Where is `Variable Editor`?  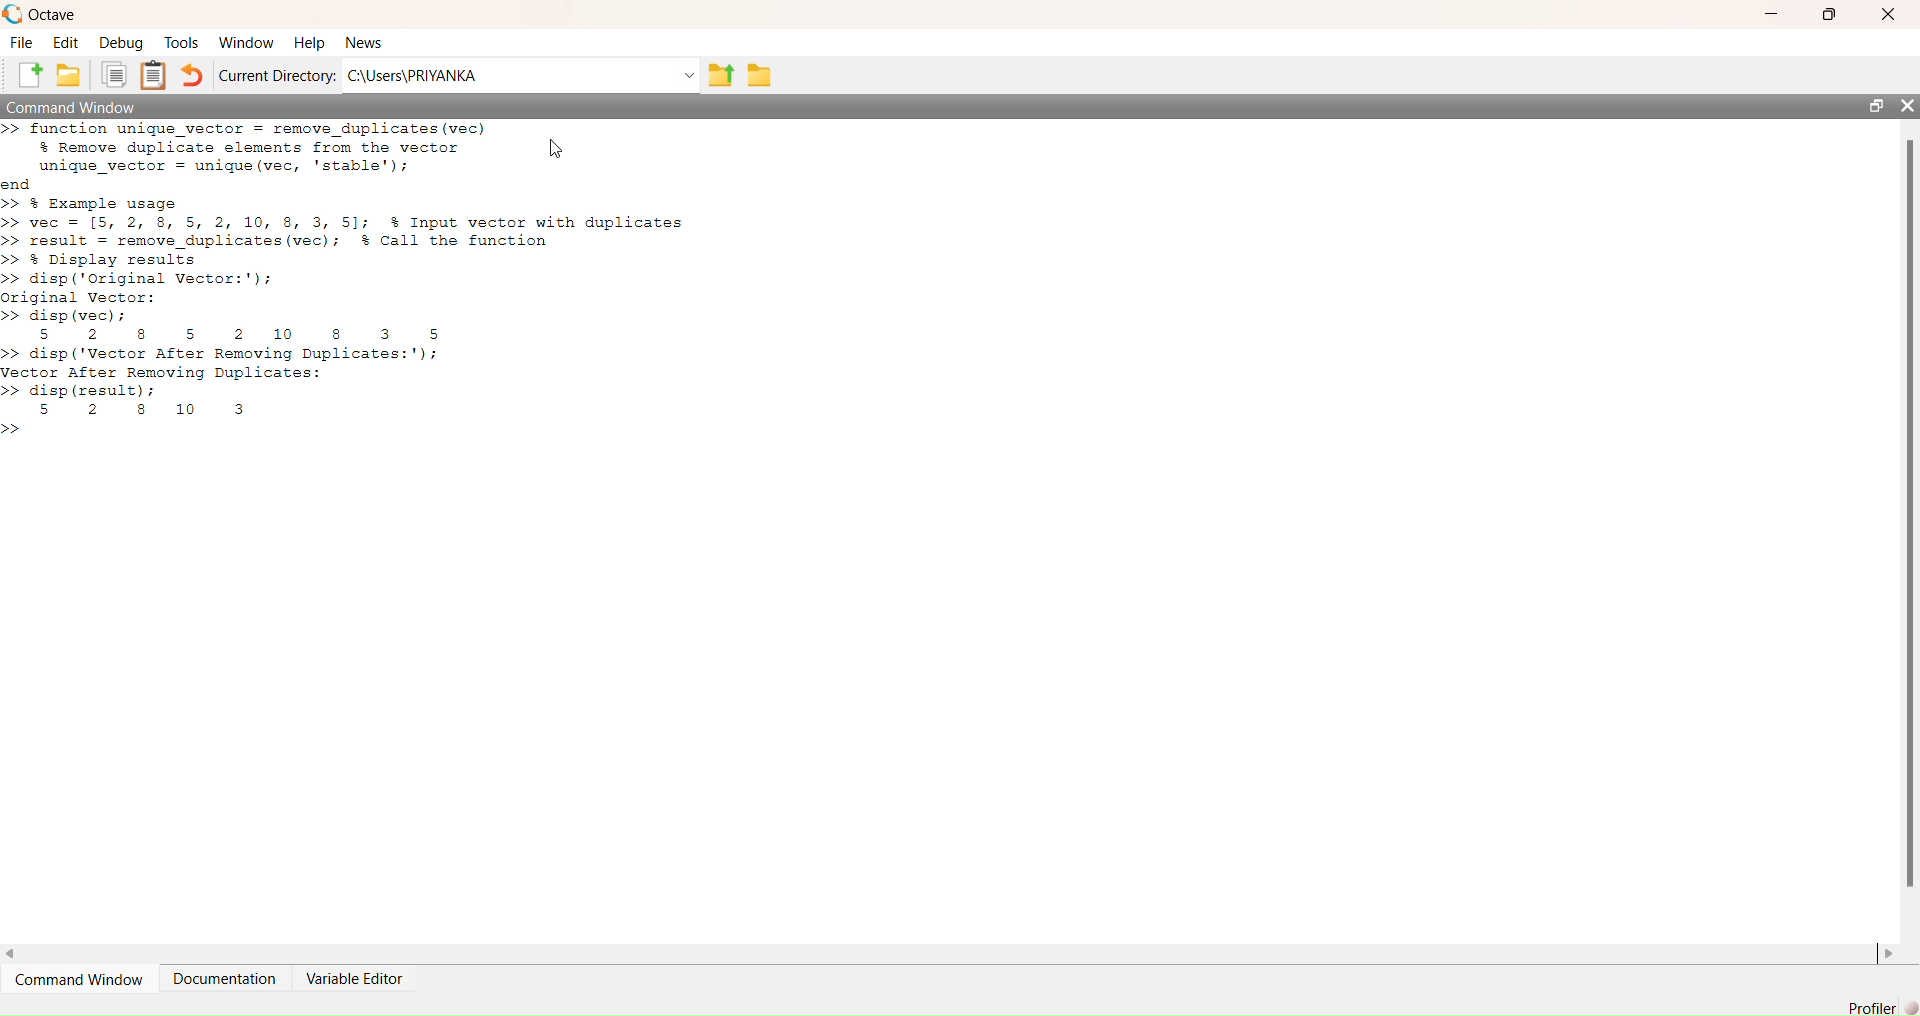
Variable Editor is located at coordinates (354, 979).